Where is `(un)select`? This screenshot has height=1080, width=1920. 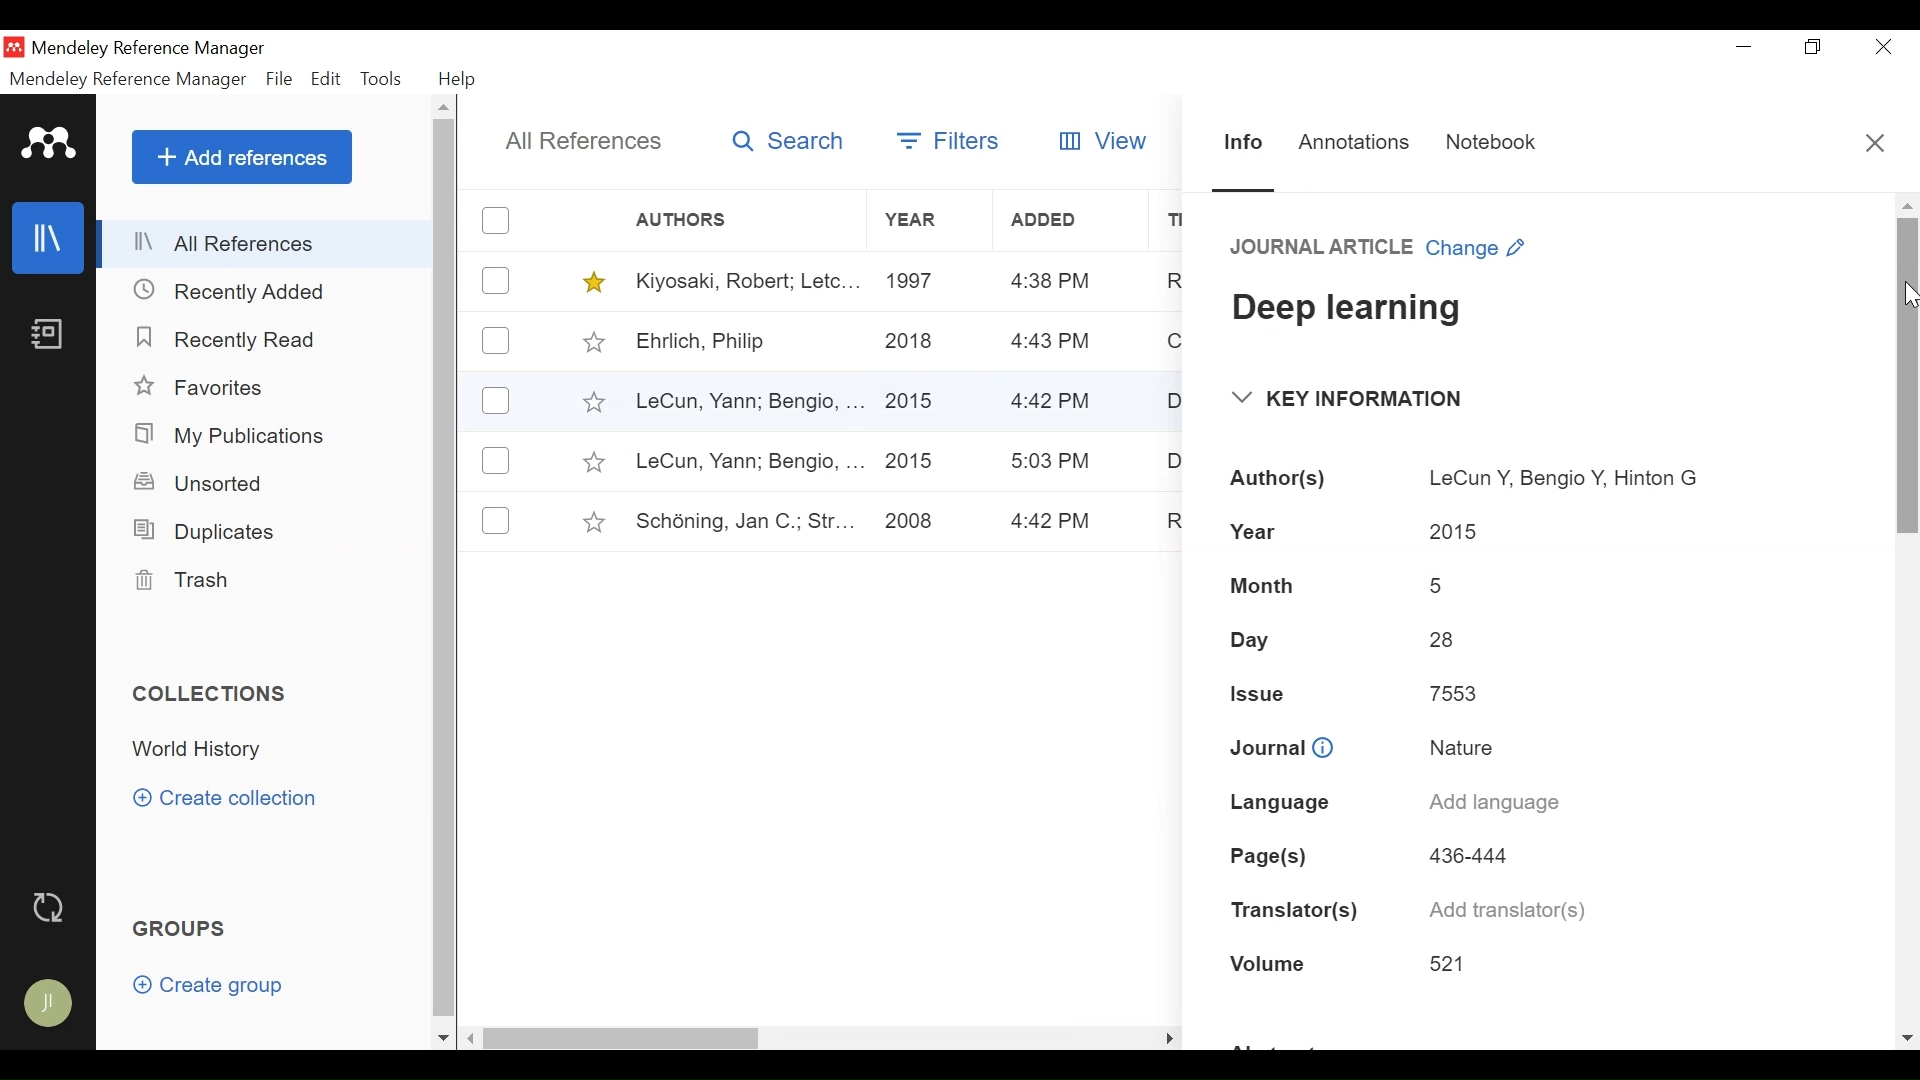
(un)select is located at coordinates (496, 520).